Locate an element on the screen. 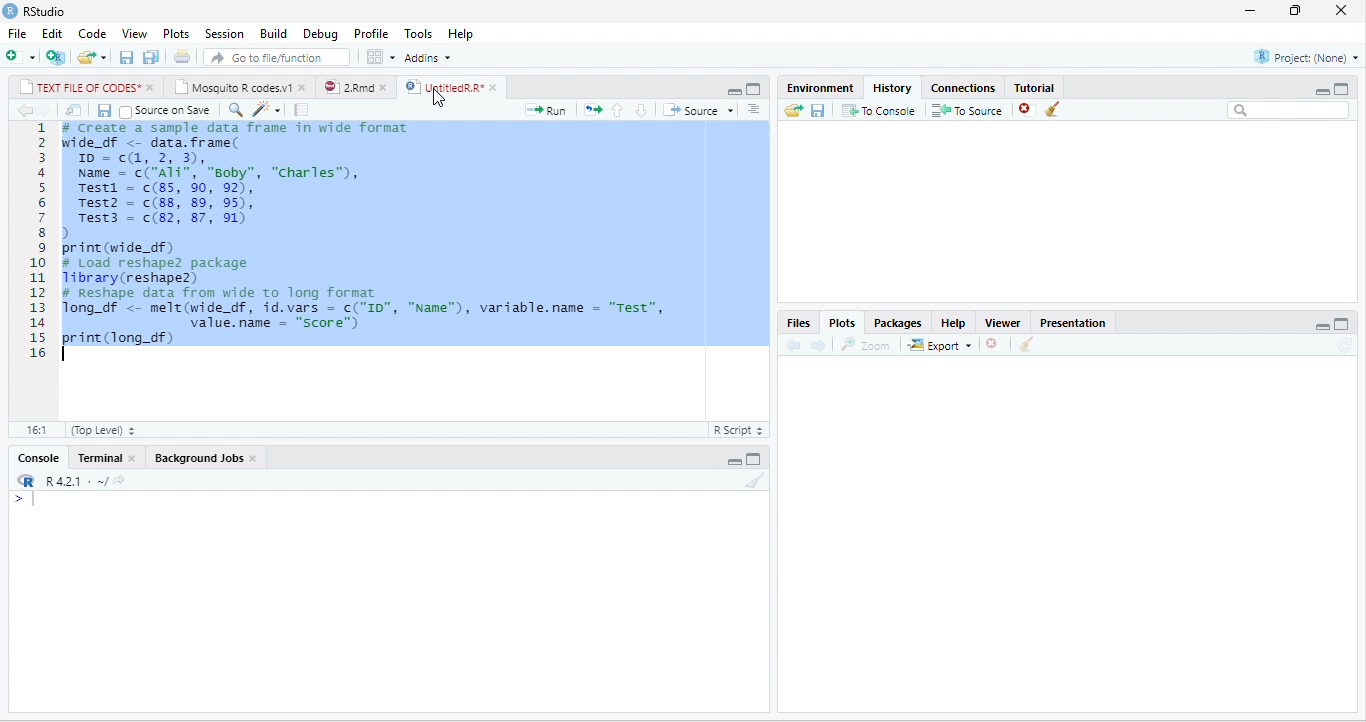  RStudio is located at coordinates (46, 12).